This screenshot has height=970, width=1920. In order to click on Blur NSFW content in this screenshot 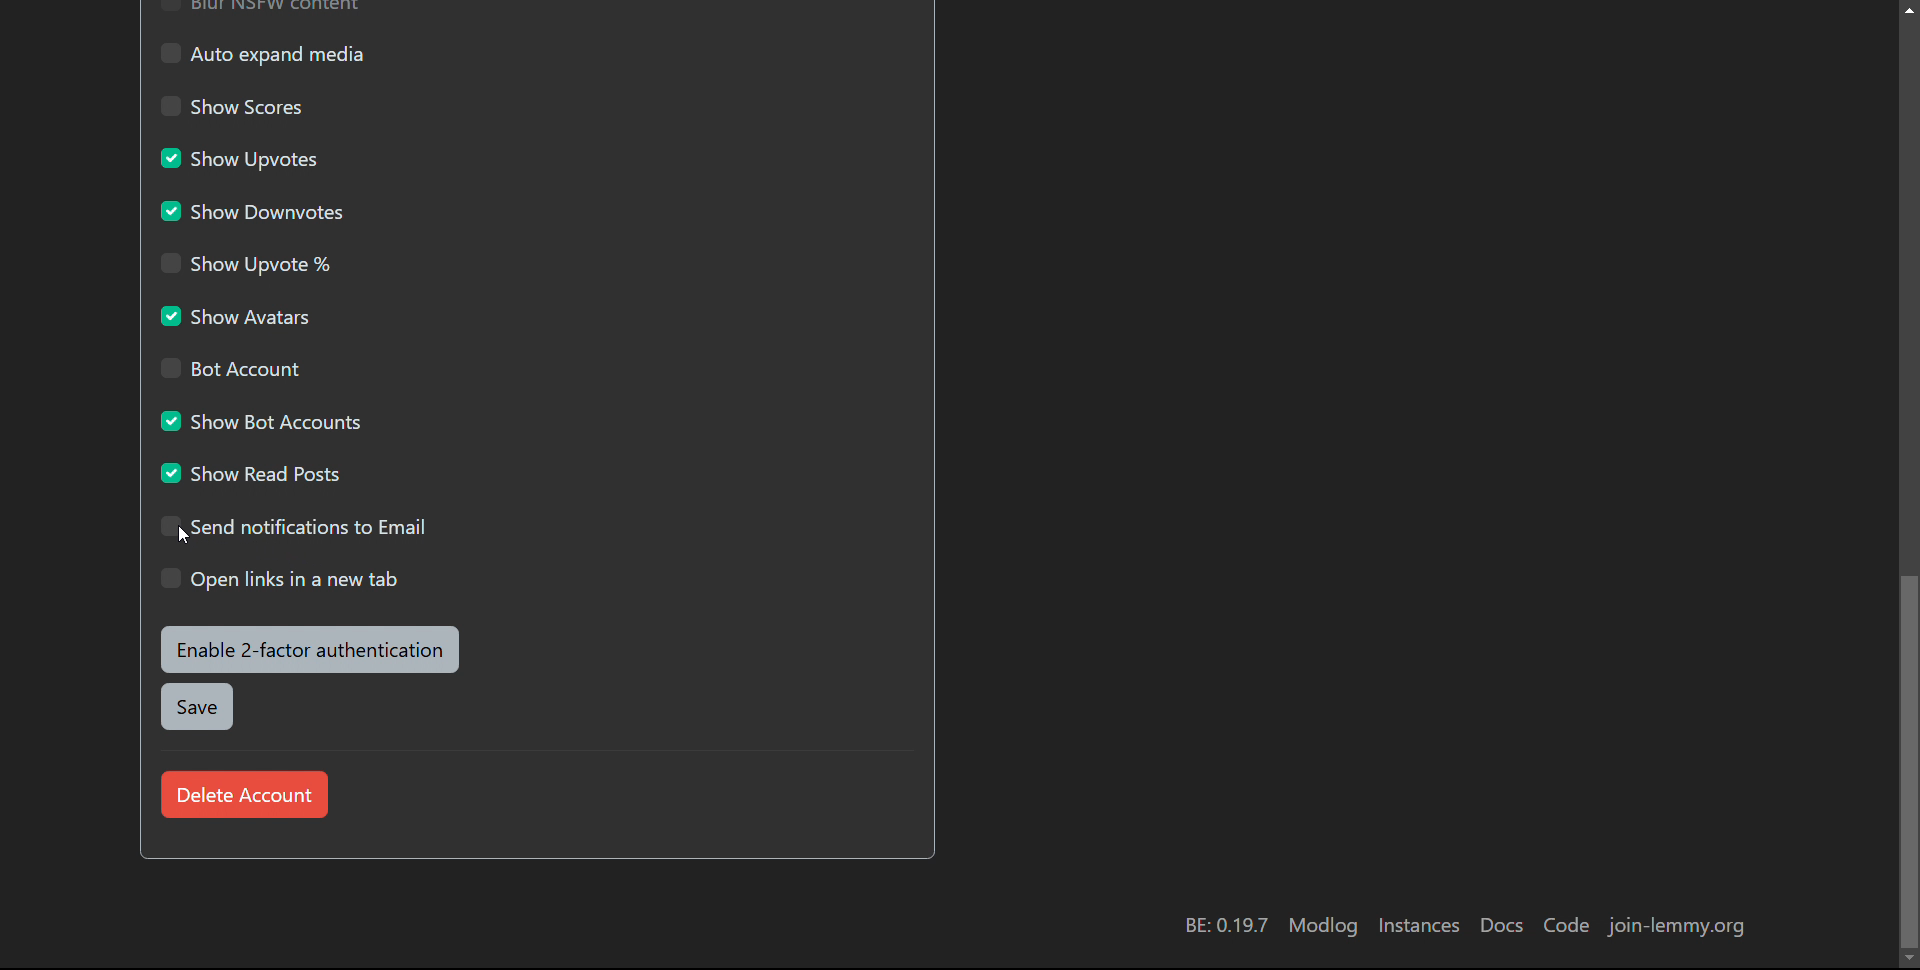, I will do `click(261, 8)`.